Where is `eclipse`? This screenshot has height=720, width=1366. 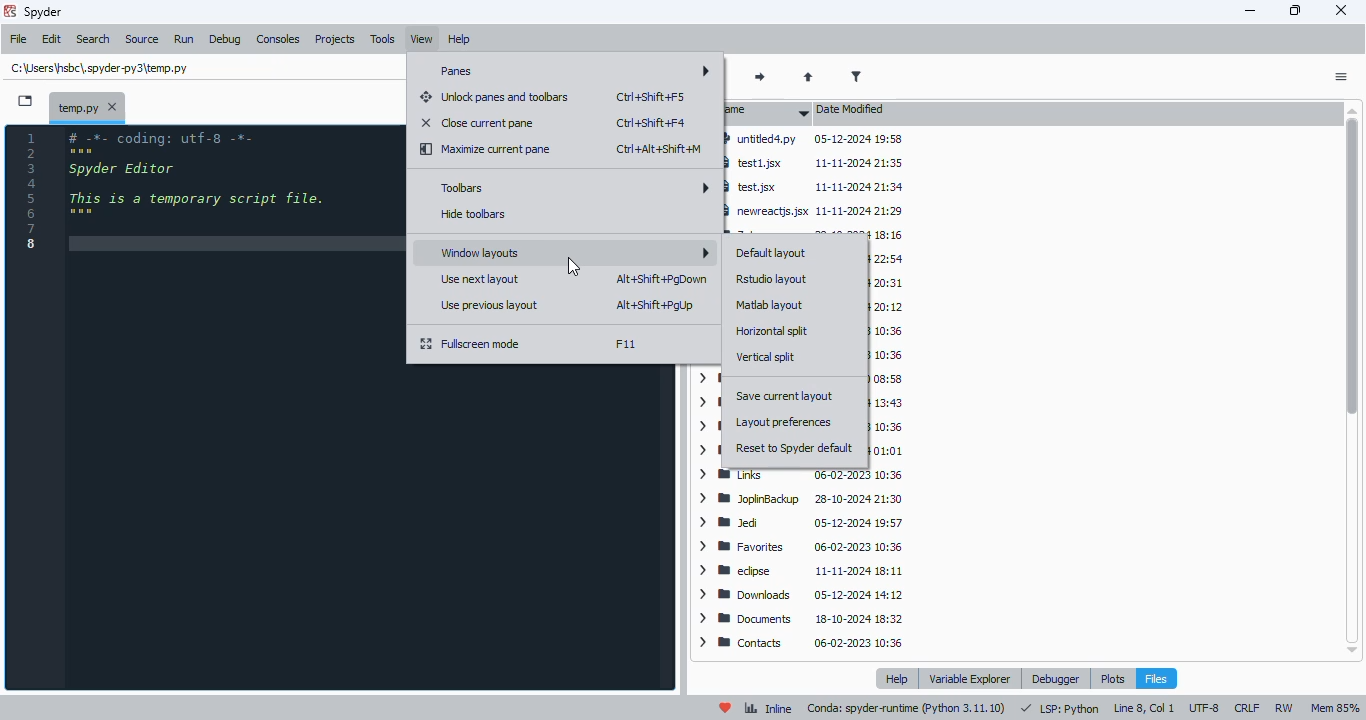 eclipse is located at coordinates (799, 571).